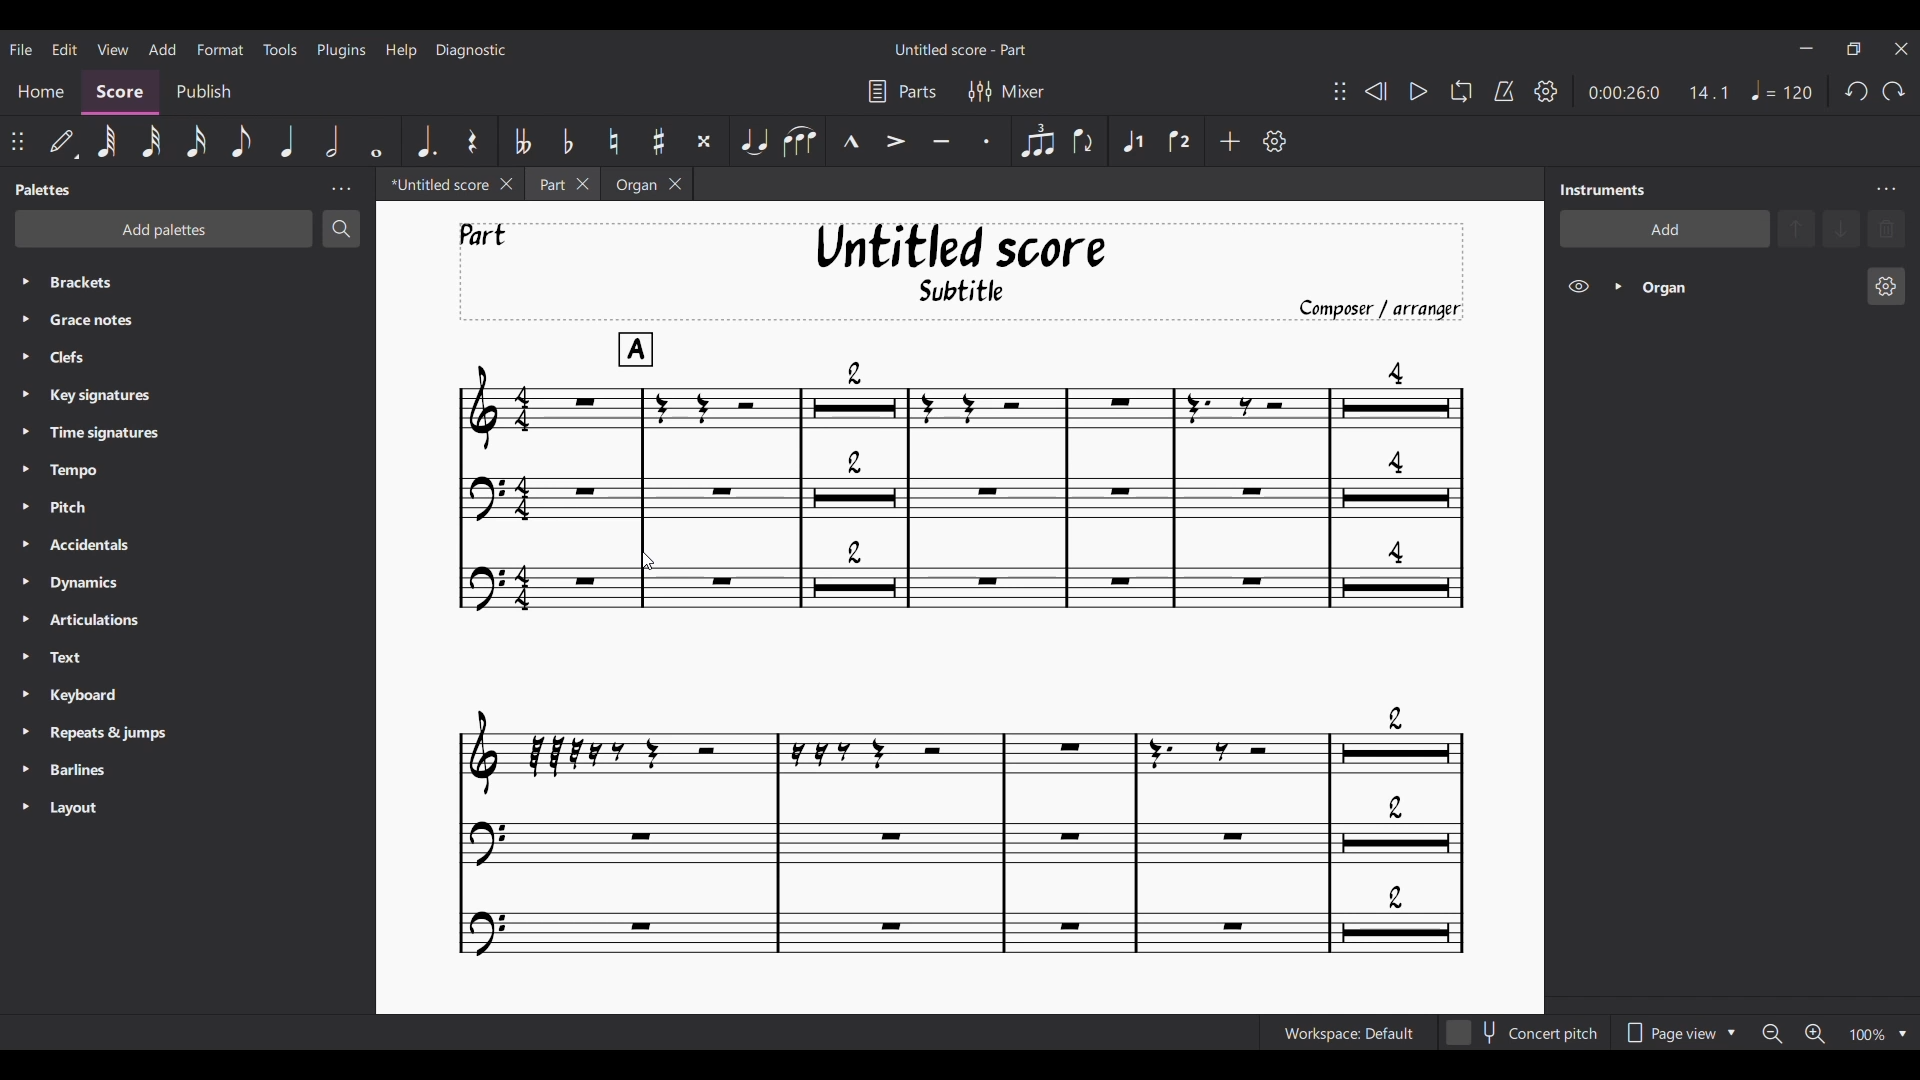 The image size is (1920, 1080). What do you see at coordinates (1886, 286) in the screenshot?
I see `Organ settings` at bounding box center [1886, 286].